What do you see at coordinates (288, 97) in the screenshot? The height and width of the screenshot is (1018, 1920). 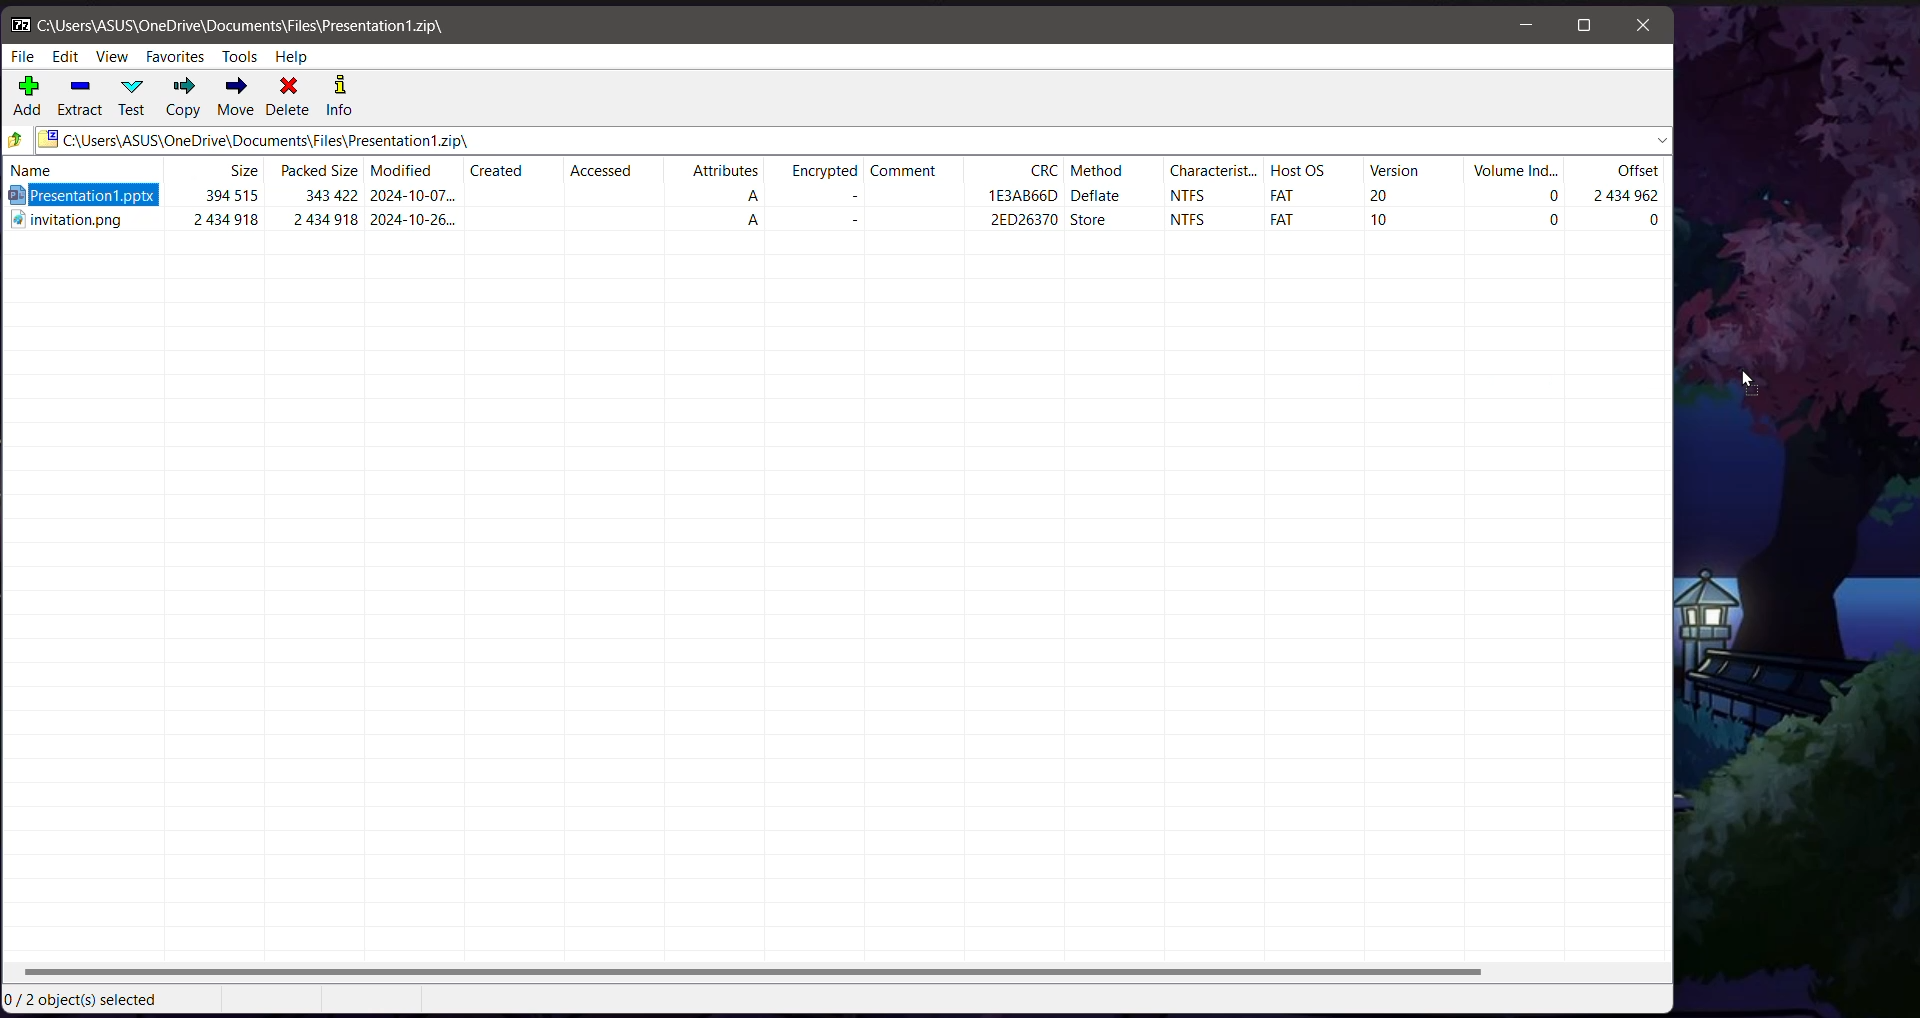 I see `Delete` at bounding box center [288, 97].